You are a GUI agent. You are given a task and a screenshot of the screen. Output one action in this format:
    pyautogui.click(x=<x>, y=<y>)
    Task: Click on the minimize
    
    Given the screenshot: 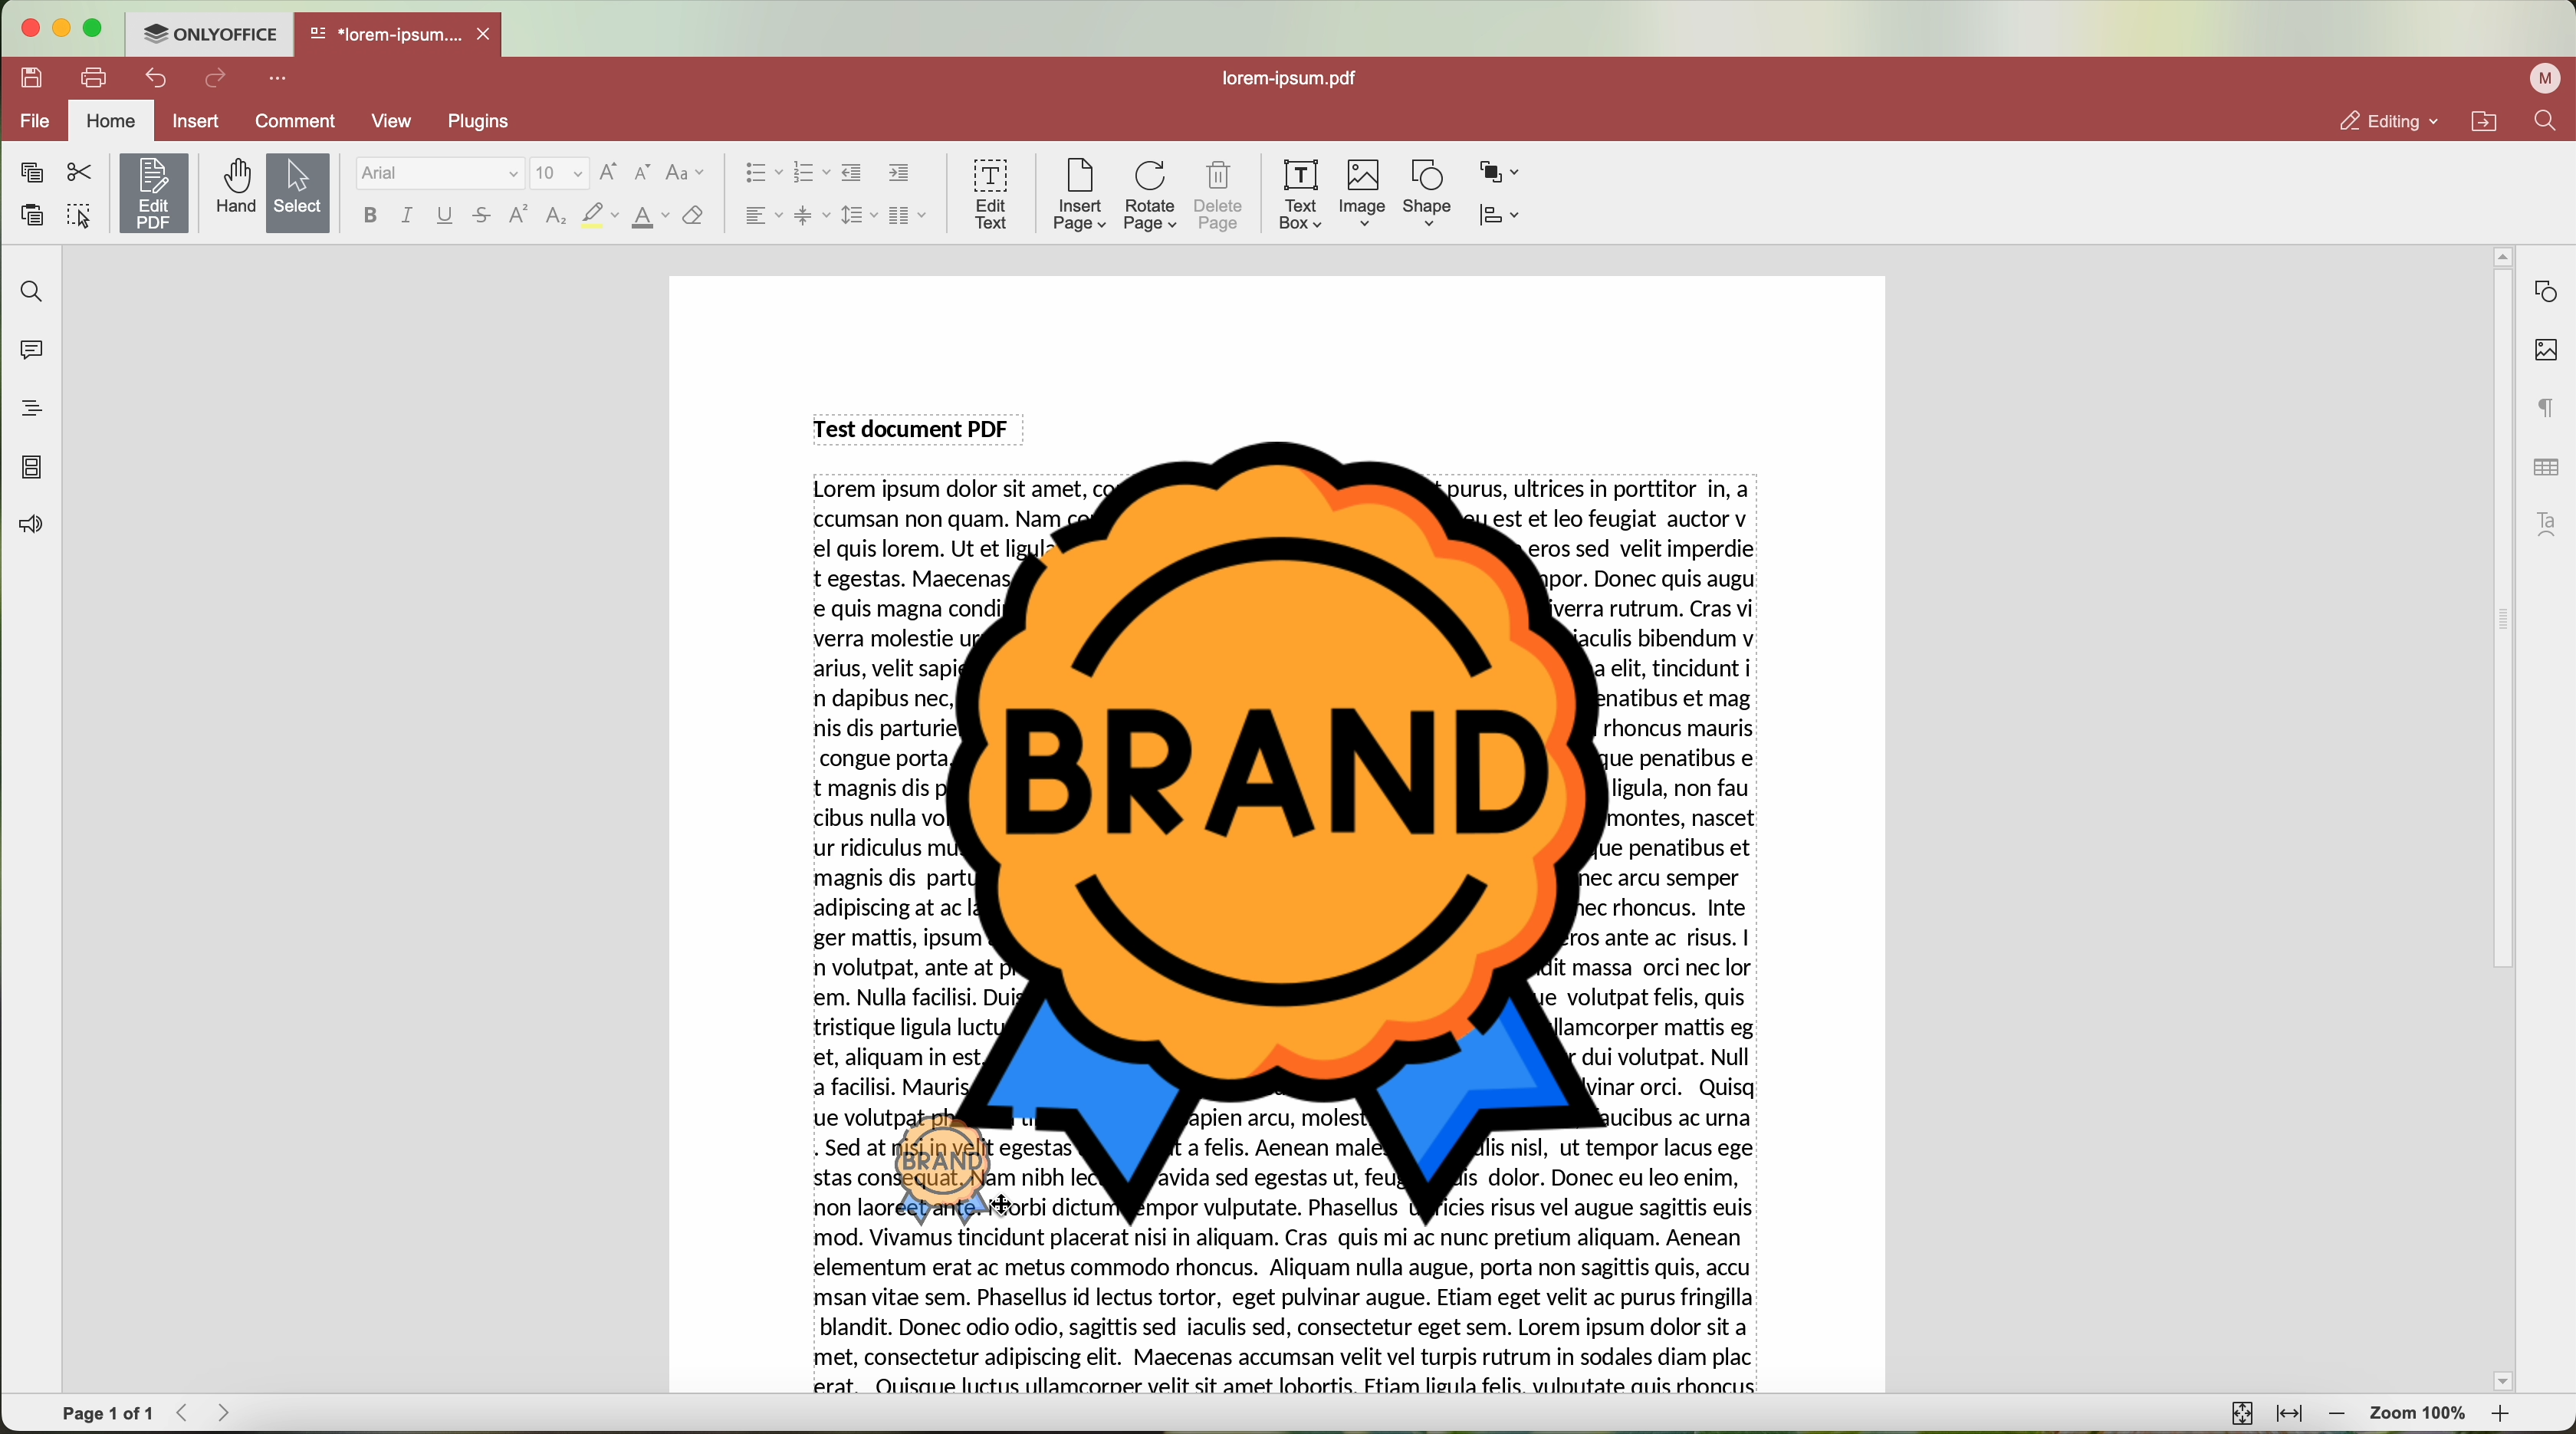 What is the action you would take?
    pyautogui.click(x=60, y=28)
    